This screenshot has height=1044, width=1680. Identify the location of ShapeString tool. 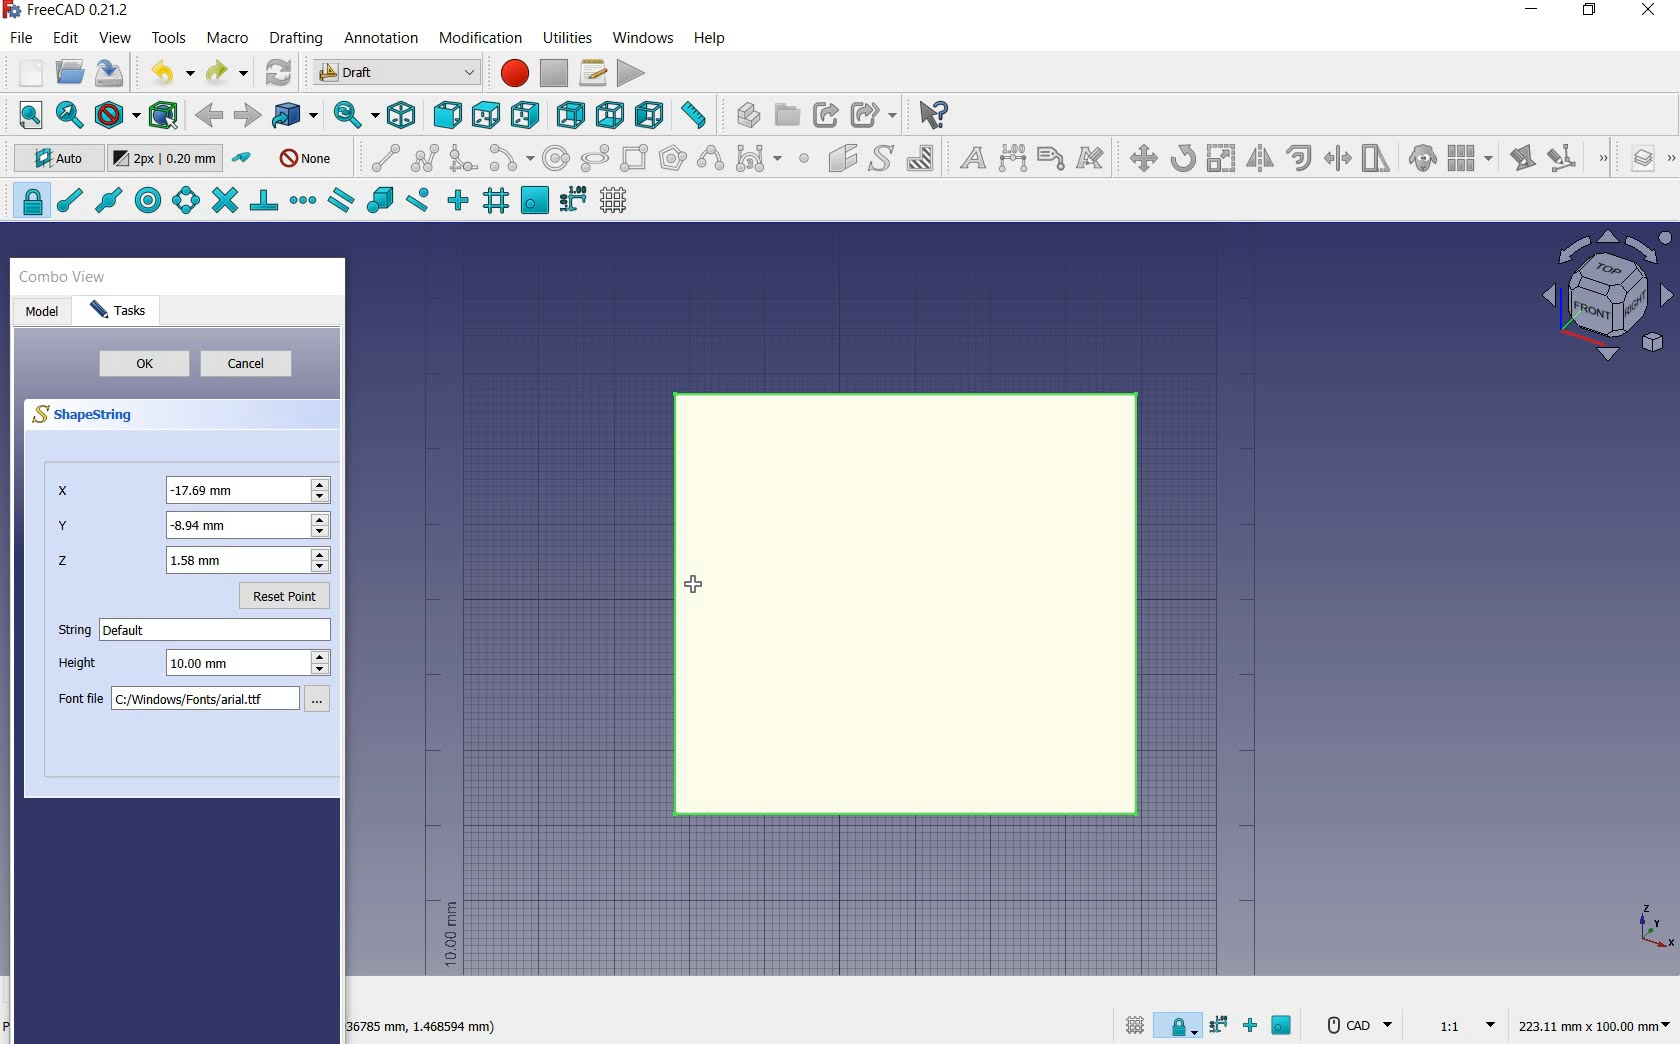
(697, 588).